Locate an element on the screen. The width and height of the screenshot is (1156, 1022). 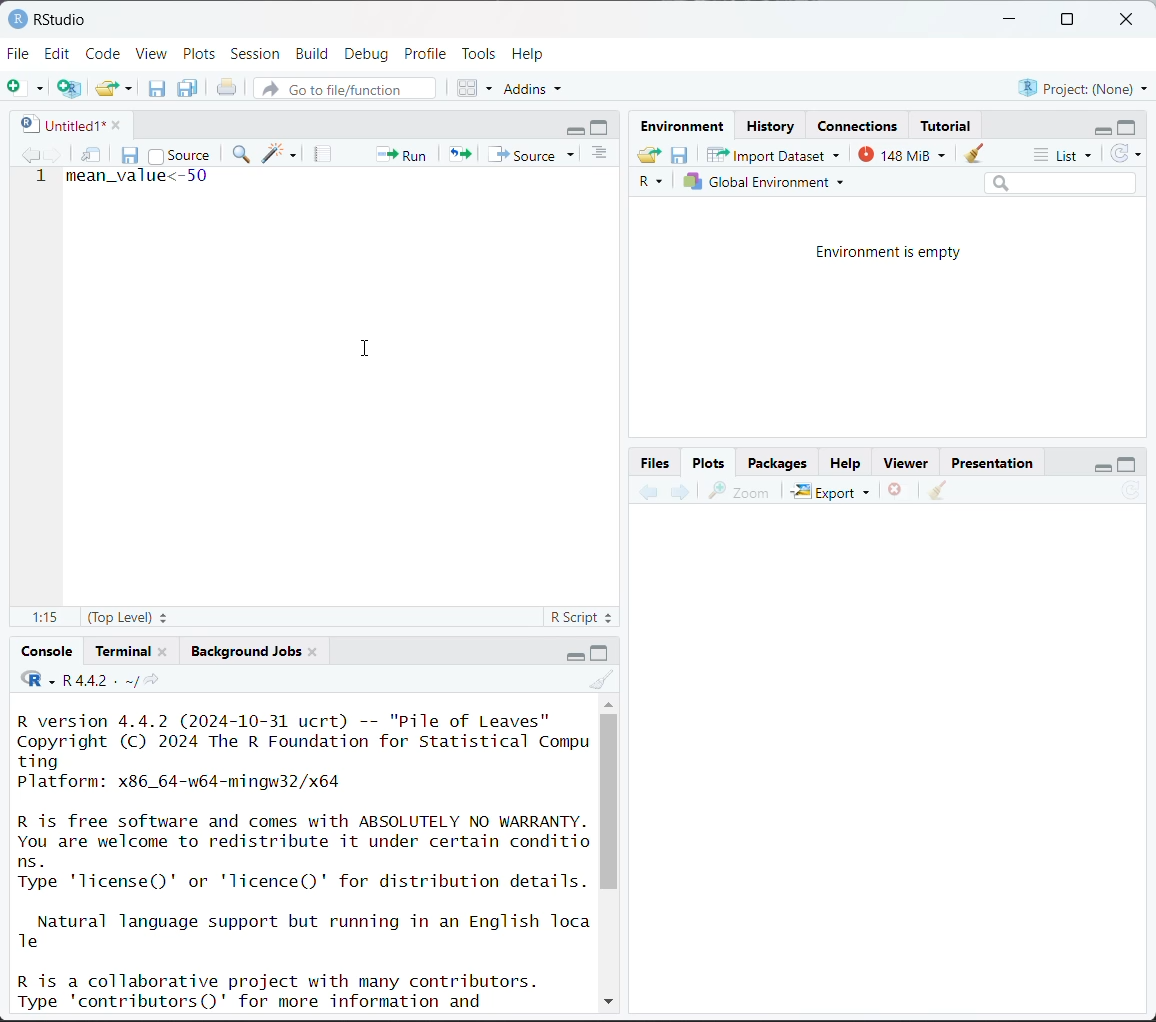
Environment is located at coordinates (686, 127).